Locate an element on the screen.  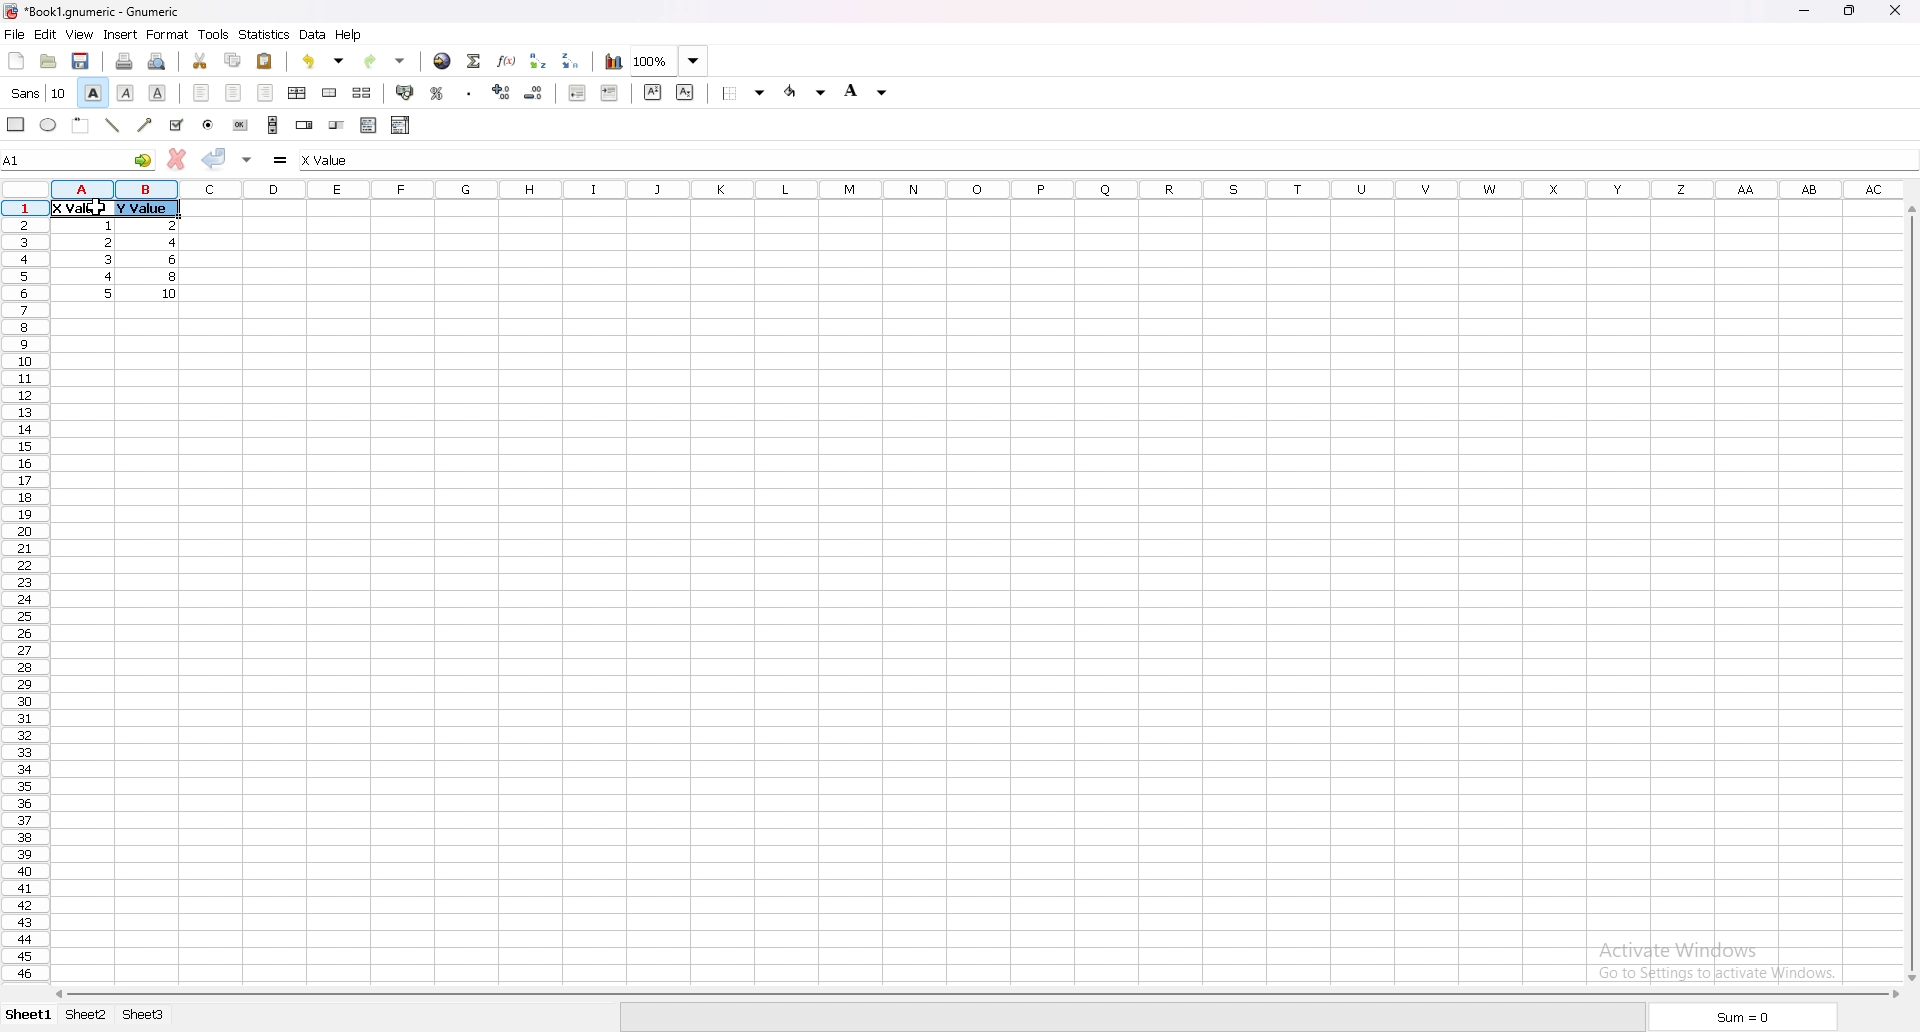
slider is located at coordinates (338, 124).